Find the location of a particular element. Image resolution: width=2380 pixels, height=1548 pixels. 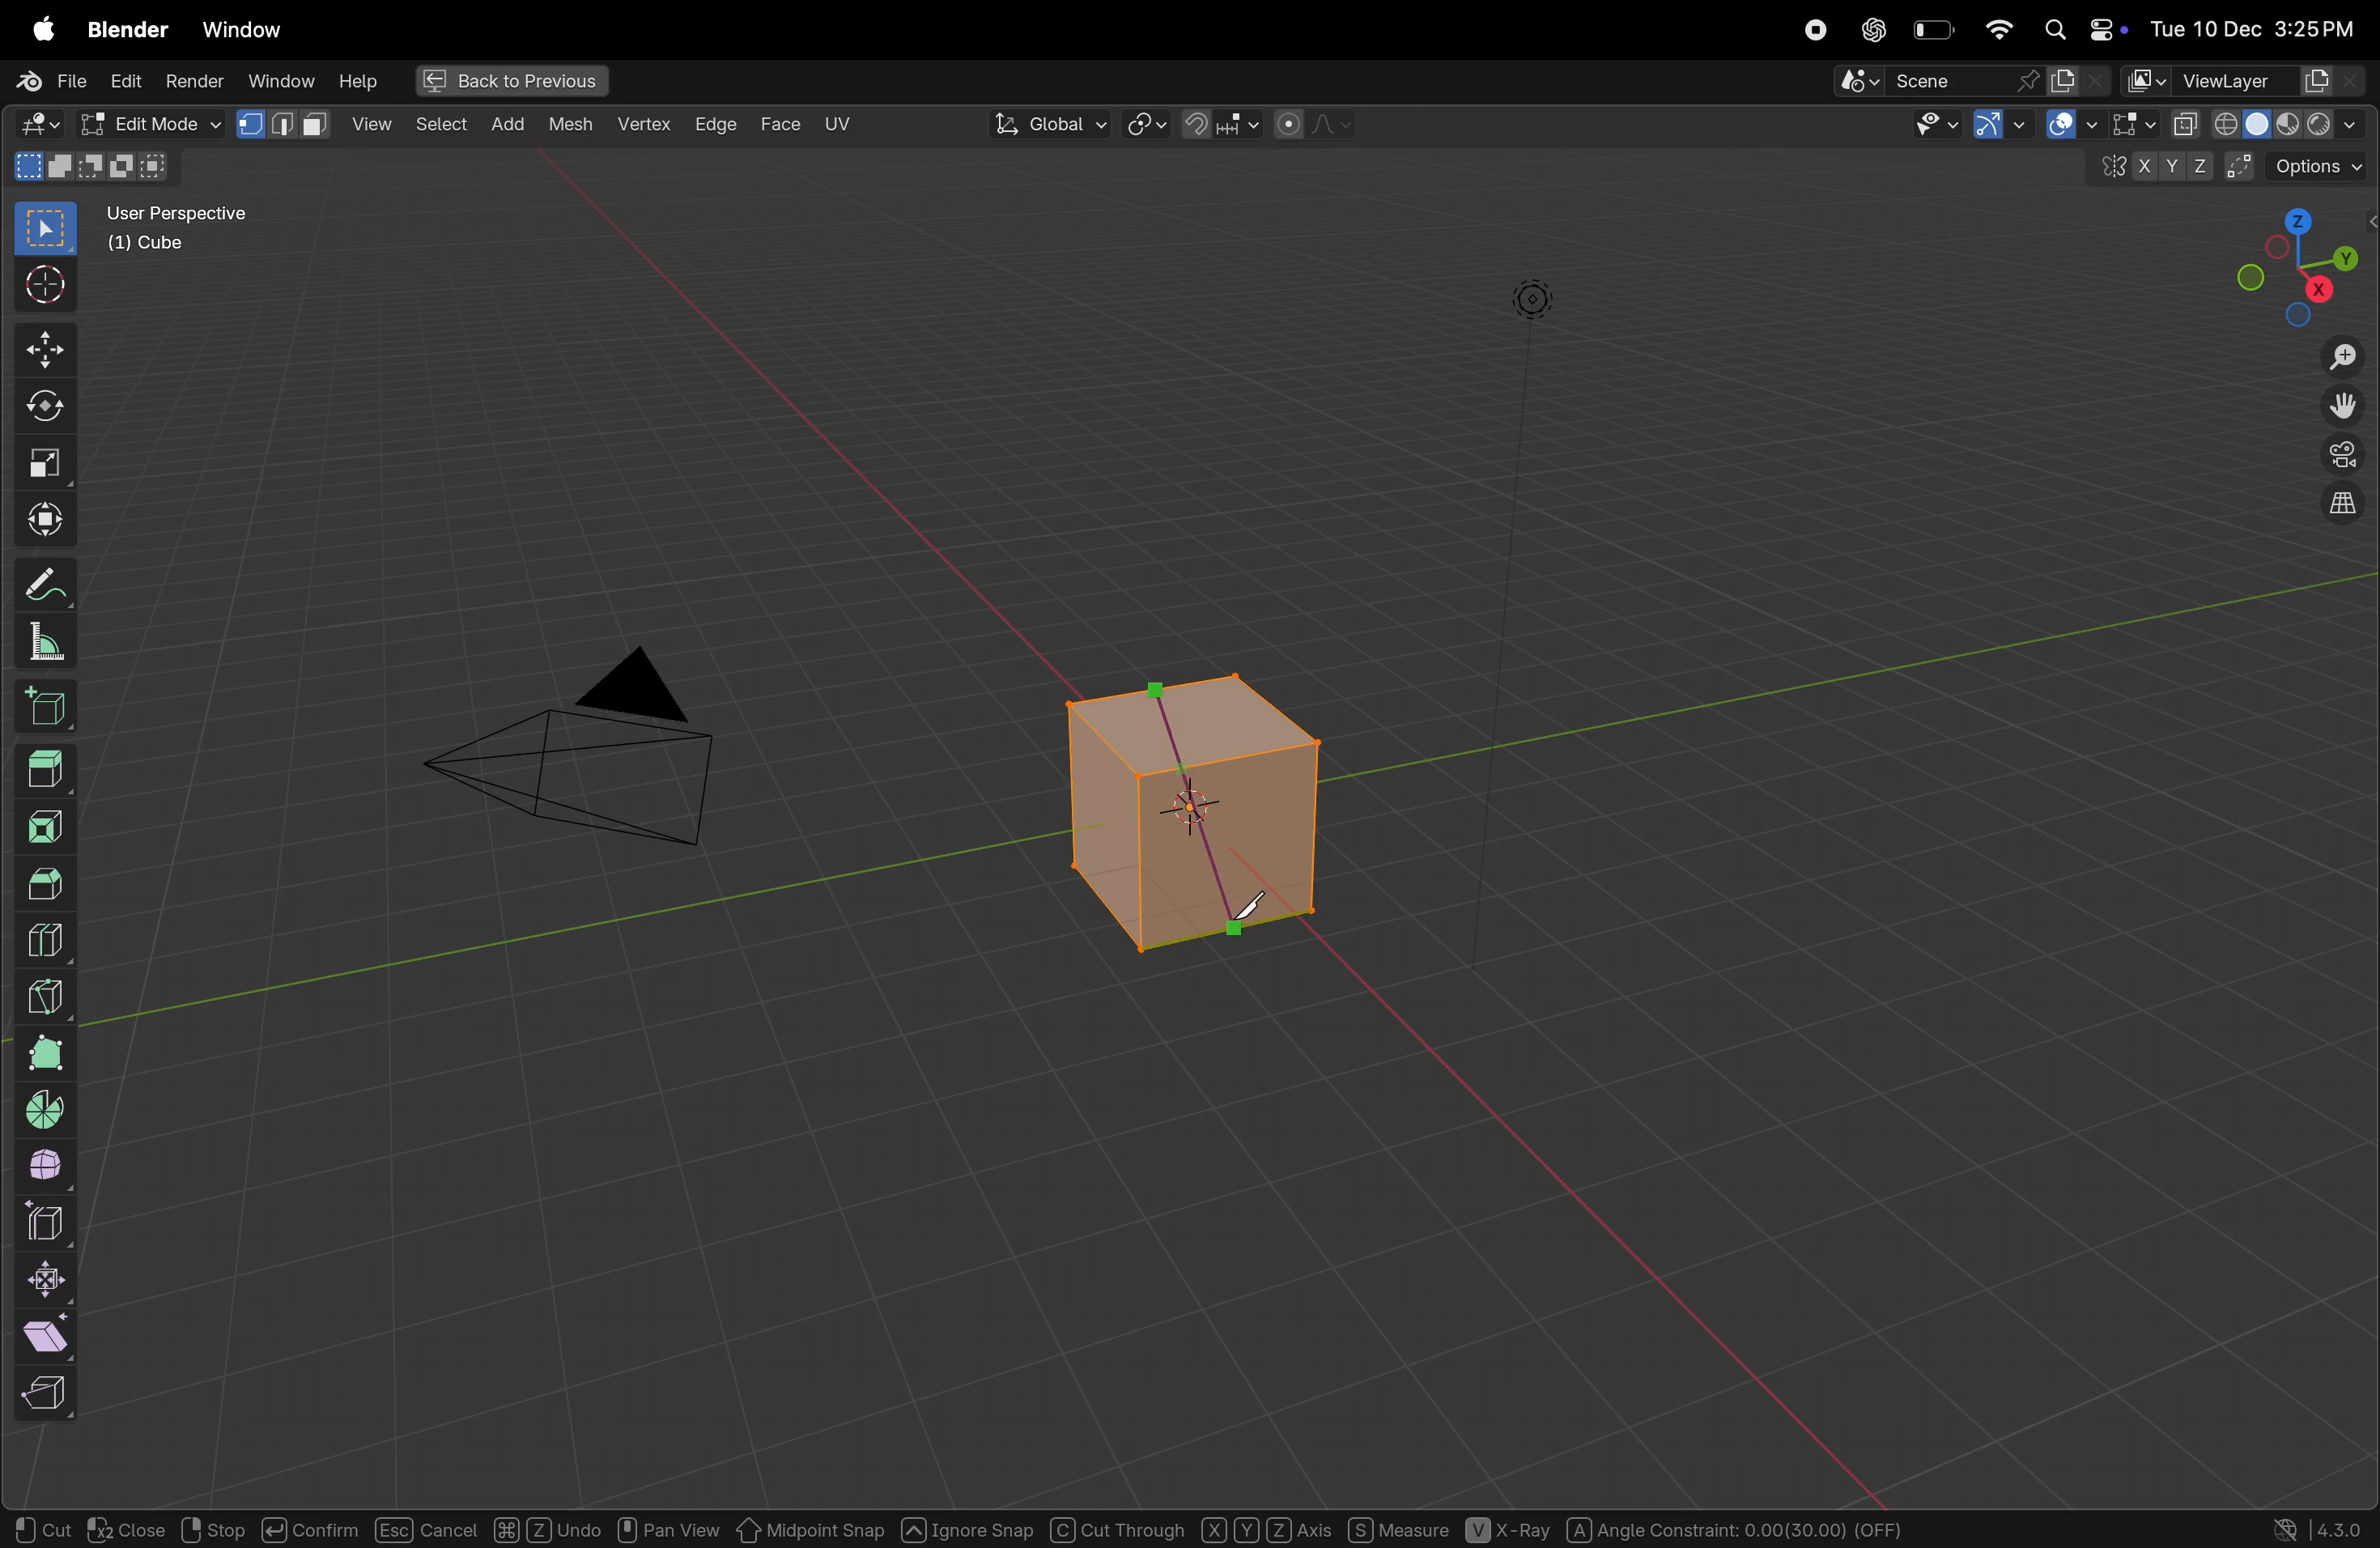

Edit is located at coordinates (127, 80).